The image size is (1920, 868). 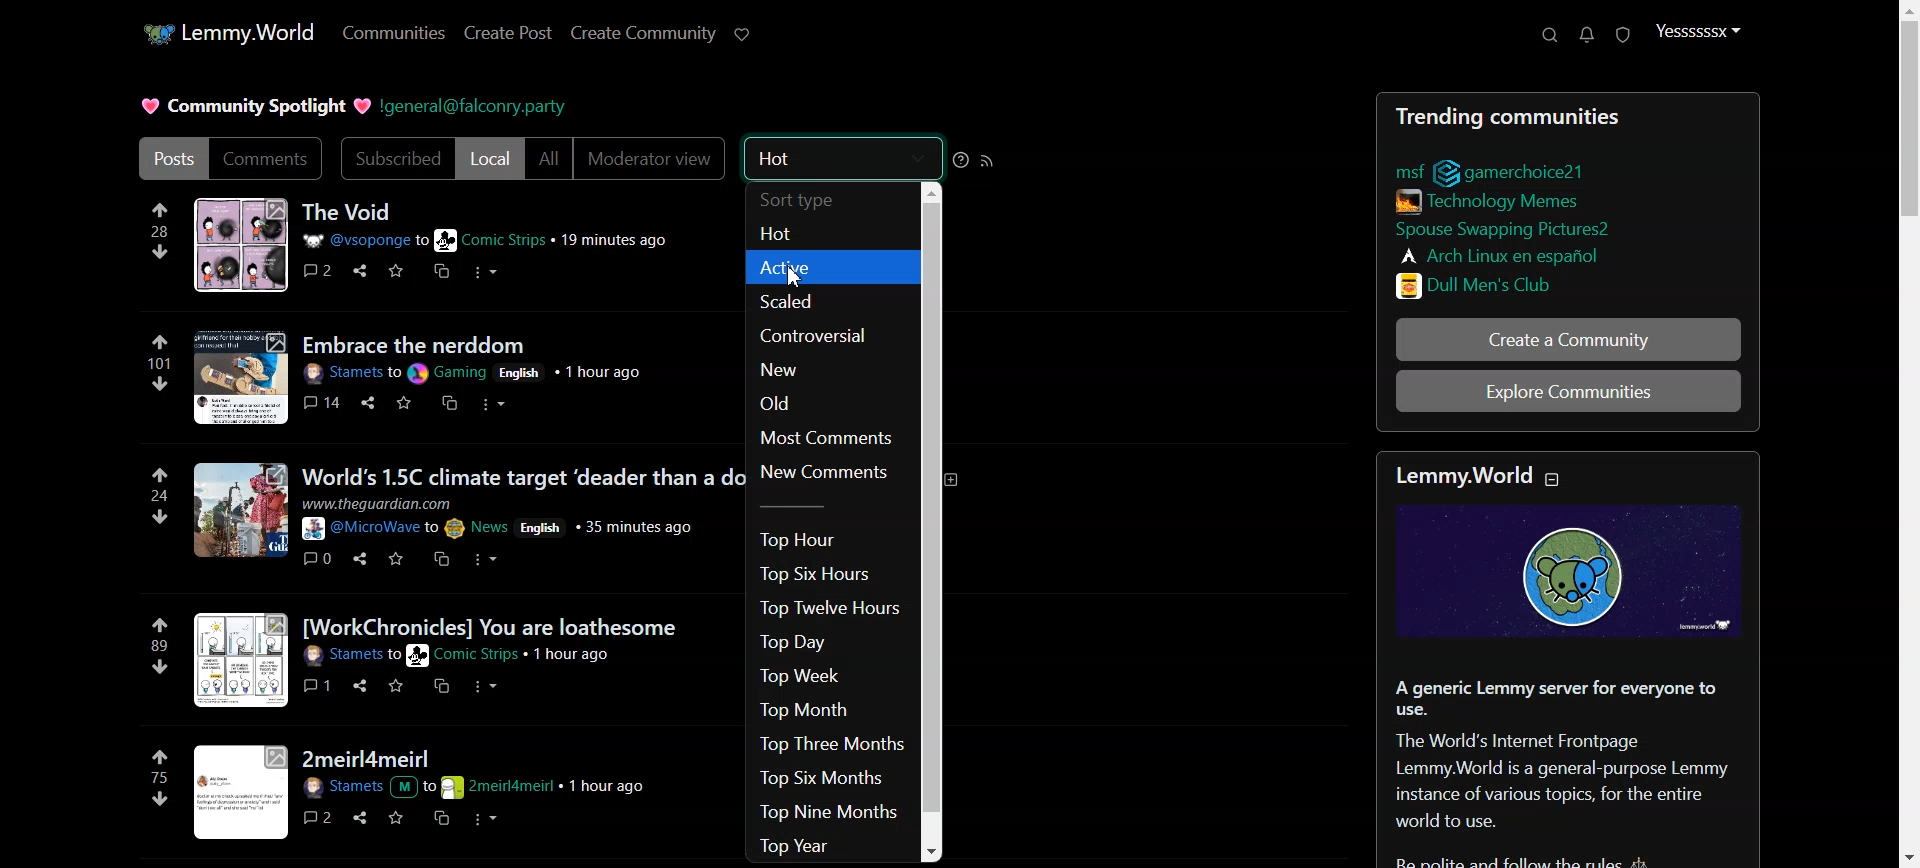 I want to click on Top Nine Months, so click(x=826, y=812).